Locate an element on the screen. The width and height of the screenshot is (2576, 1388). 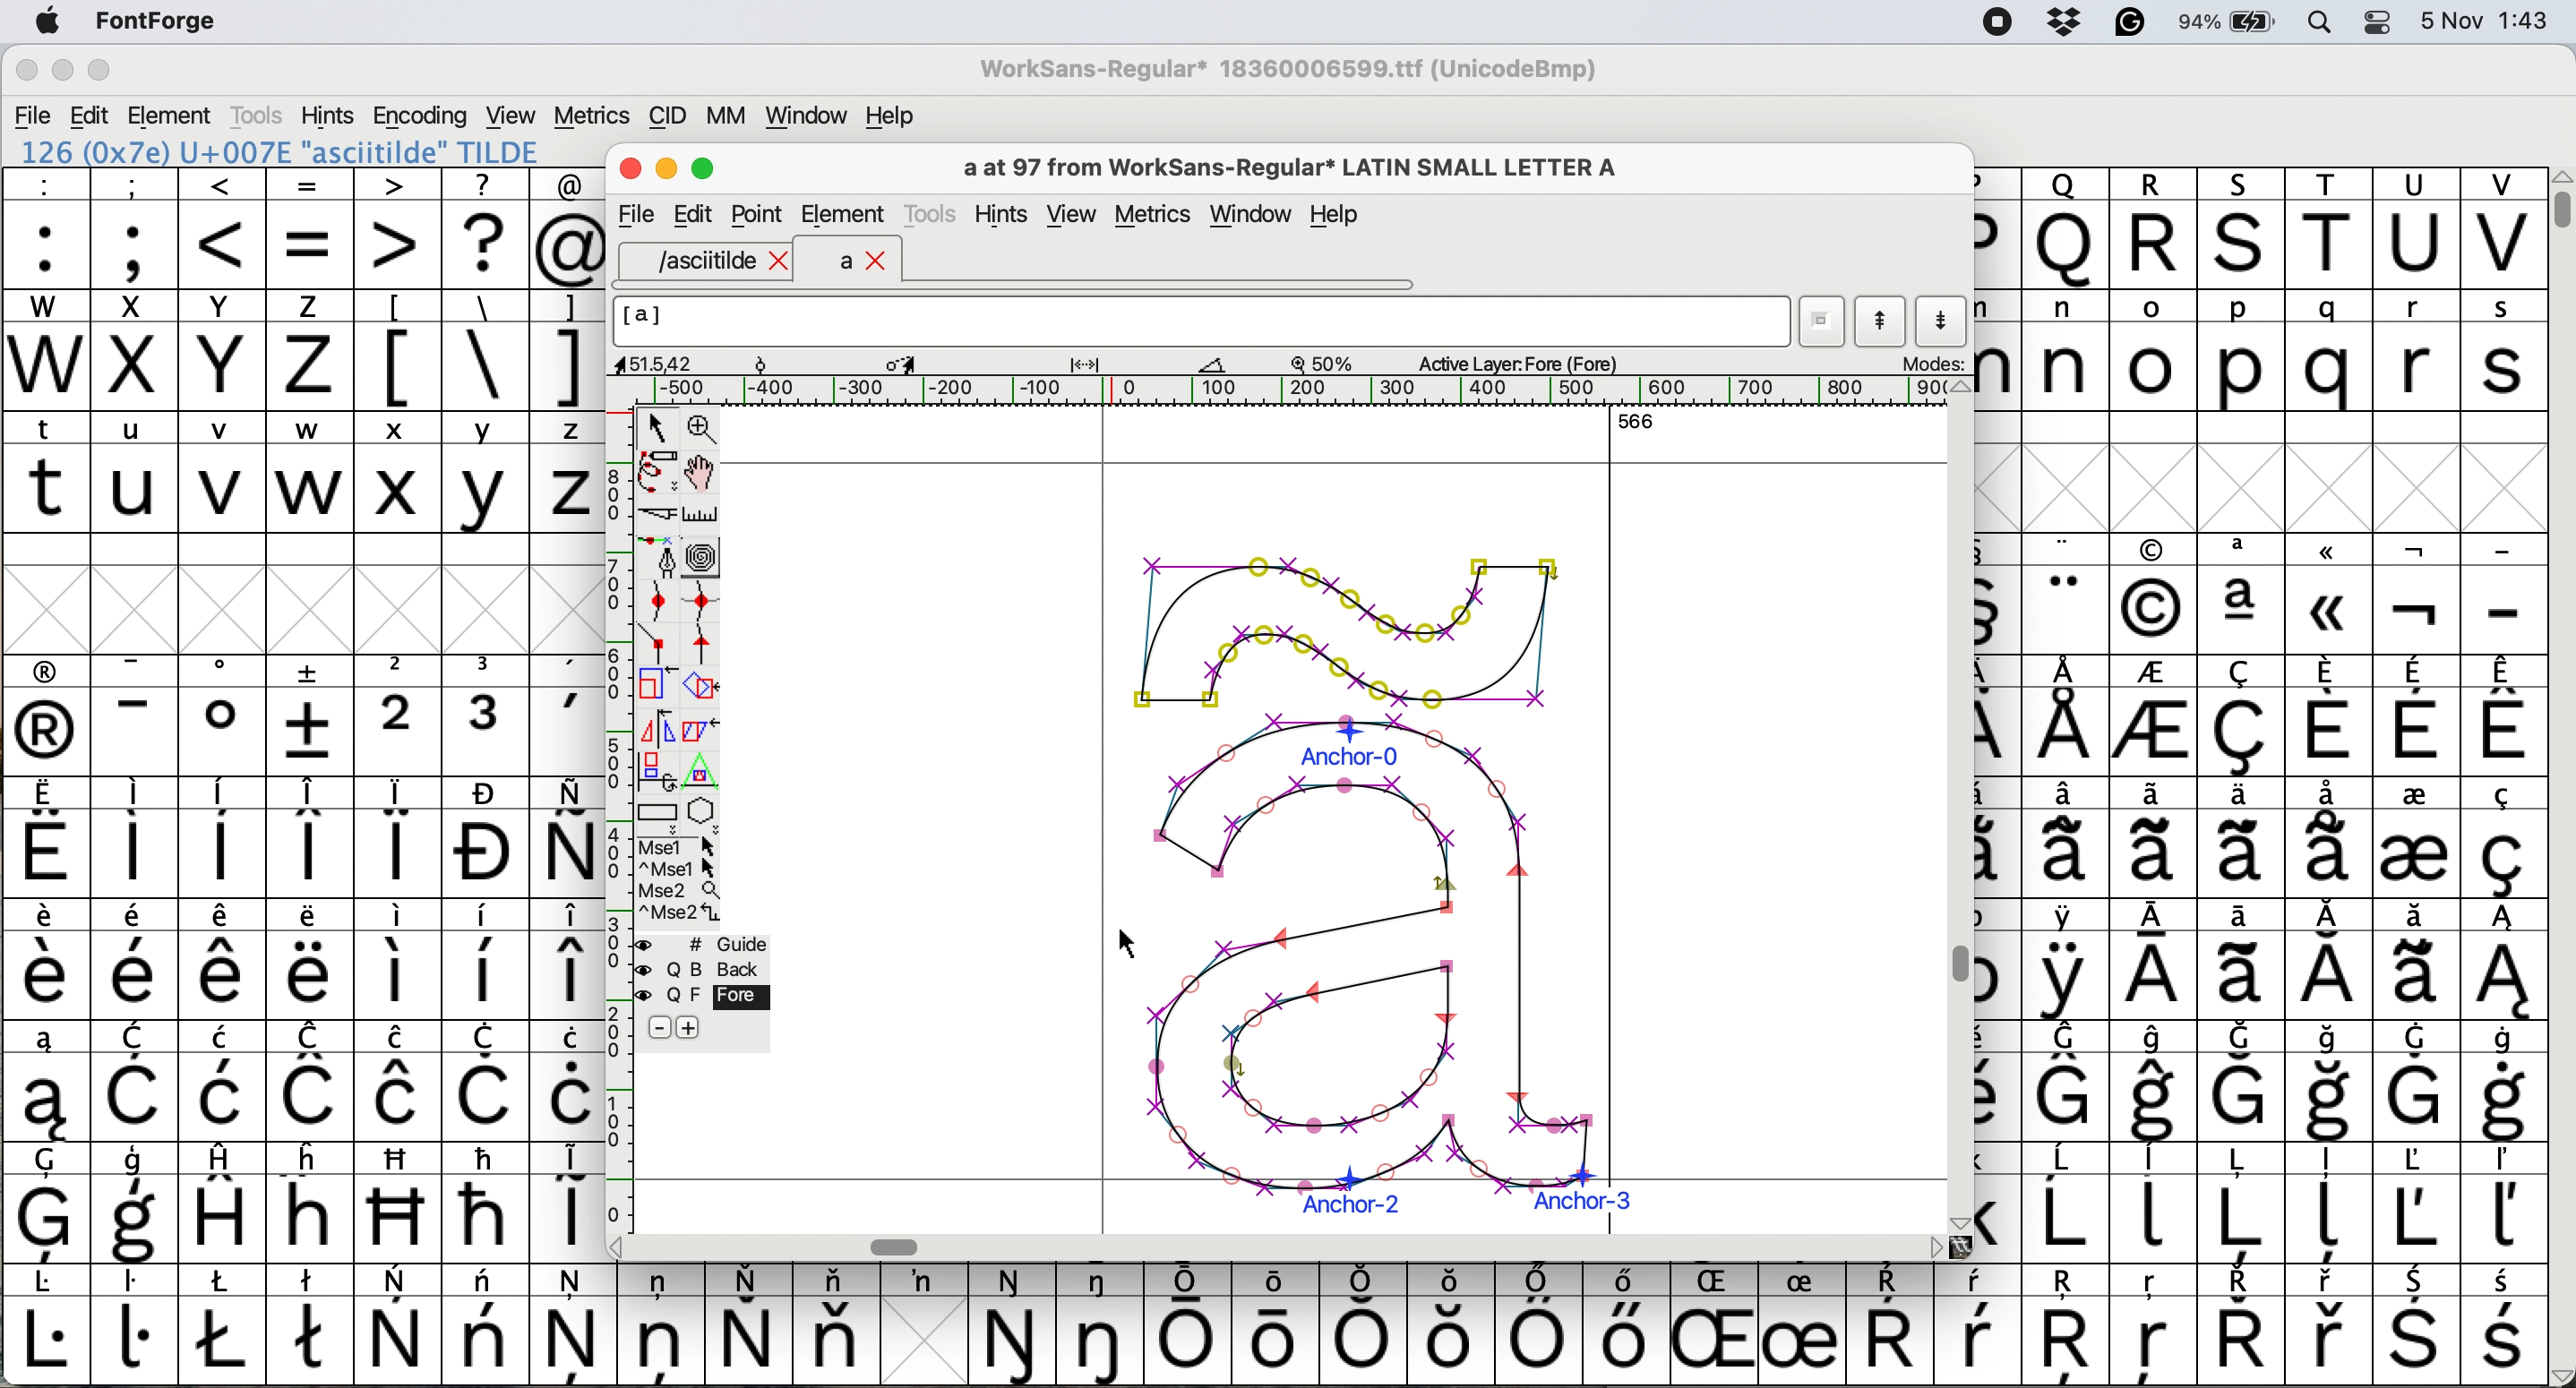
symbol is located at coordinates (2503, 1082).